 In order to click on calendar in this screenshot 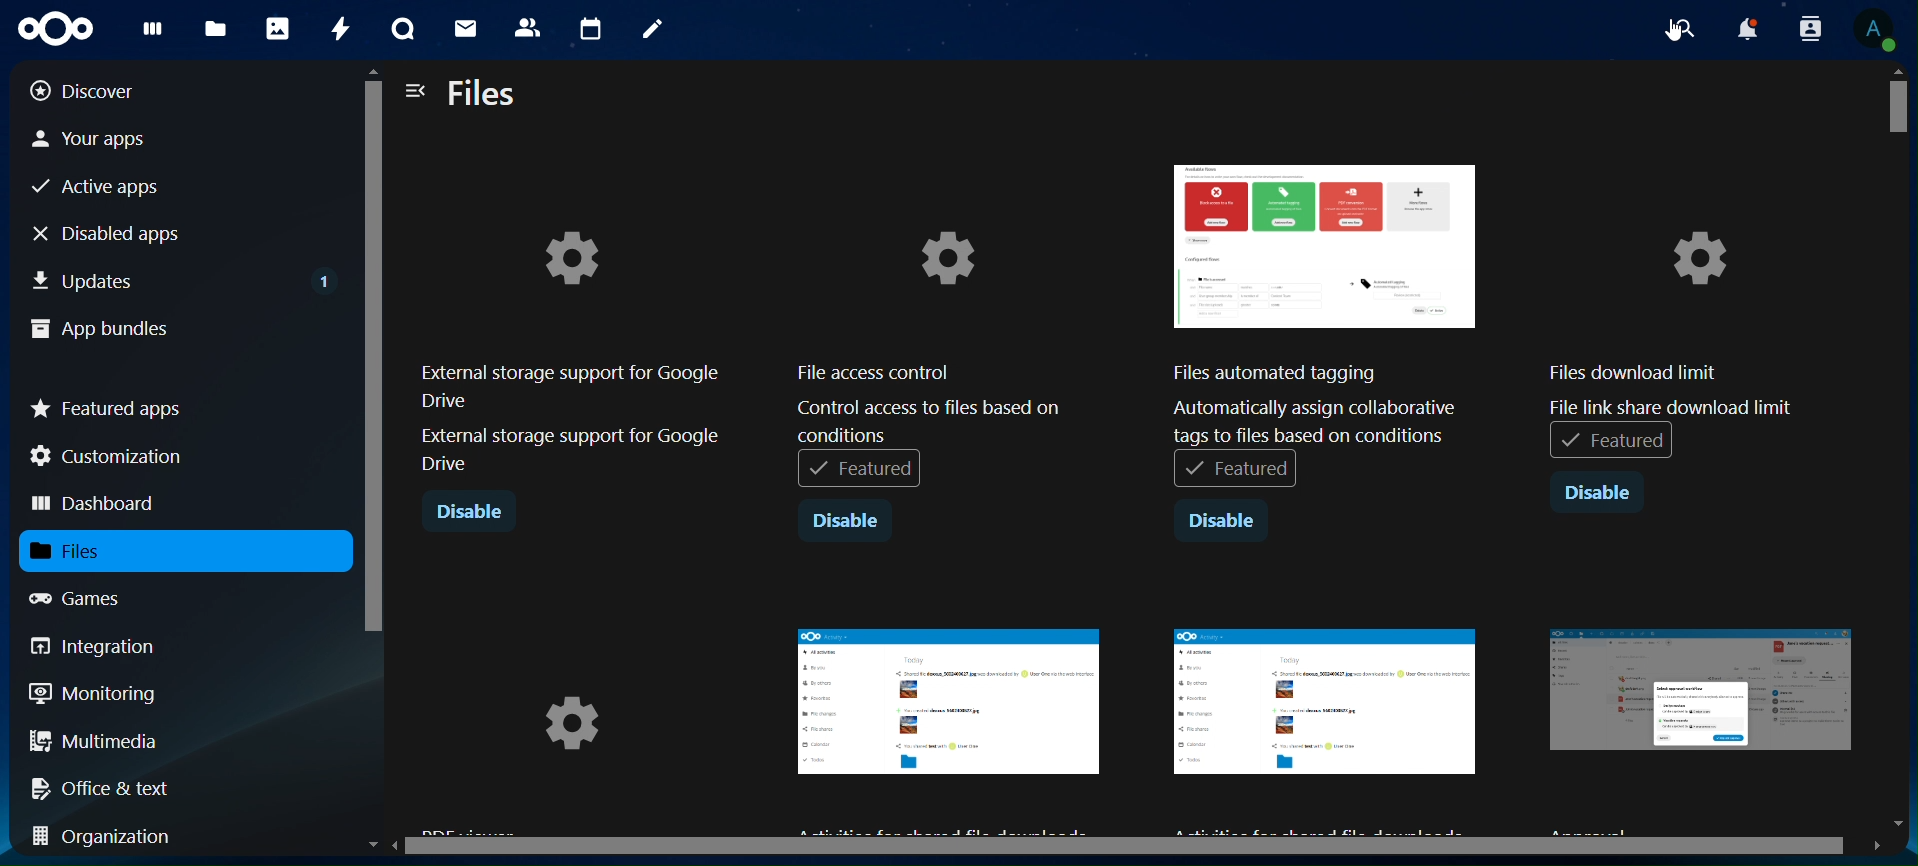, I will do `click(590, 26)`.